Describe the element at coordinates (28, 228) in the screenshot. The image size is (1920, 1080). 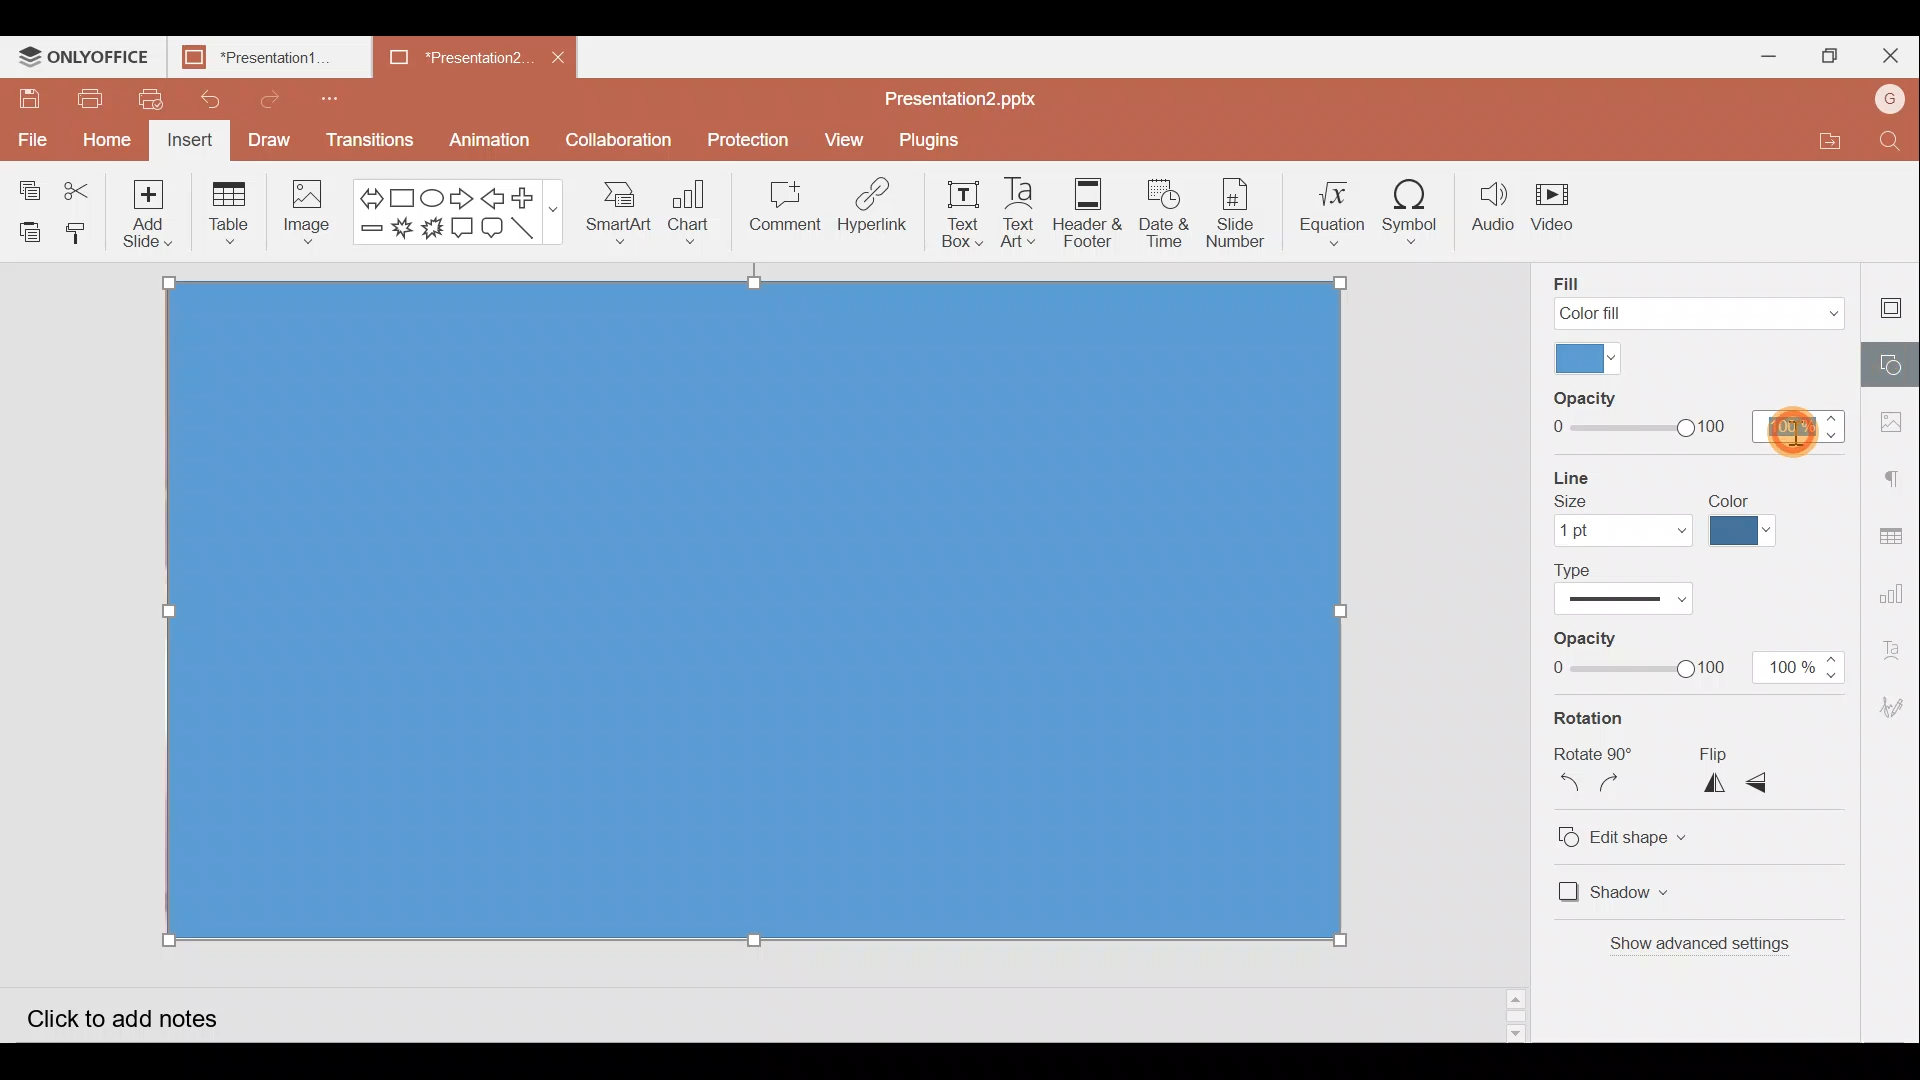
I see `Paste` at that location.